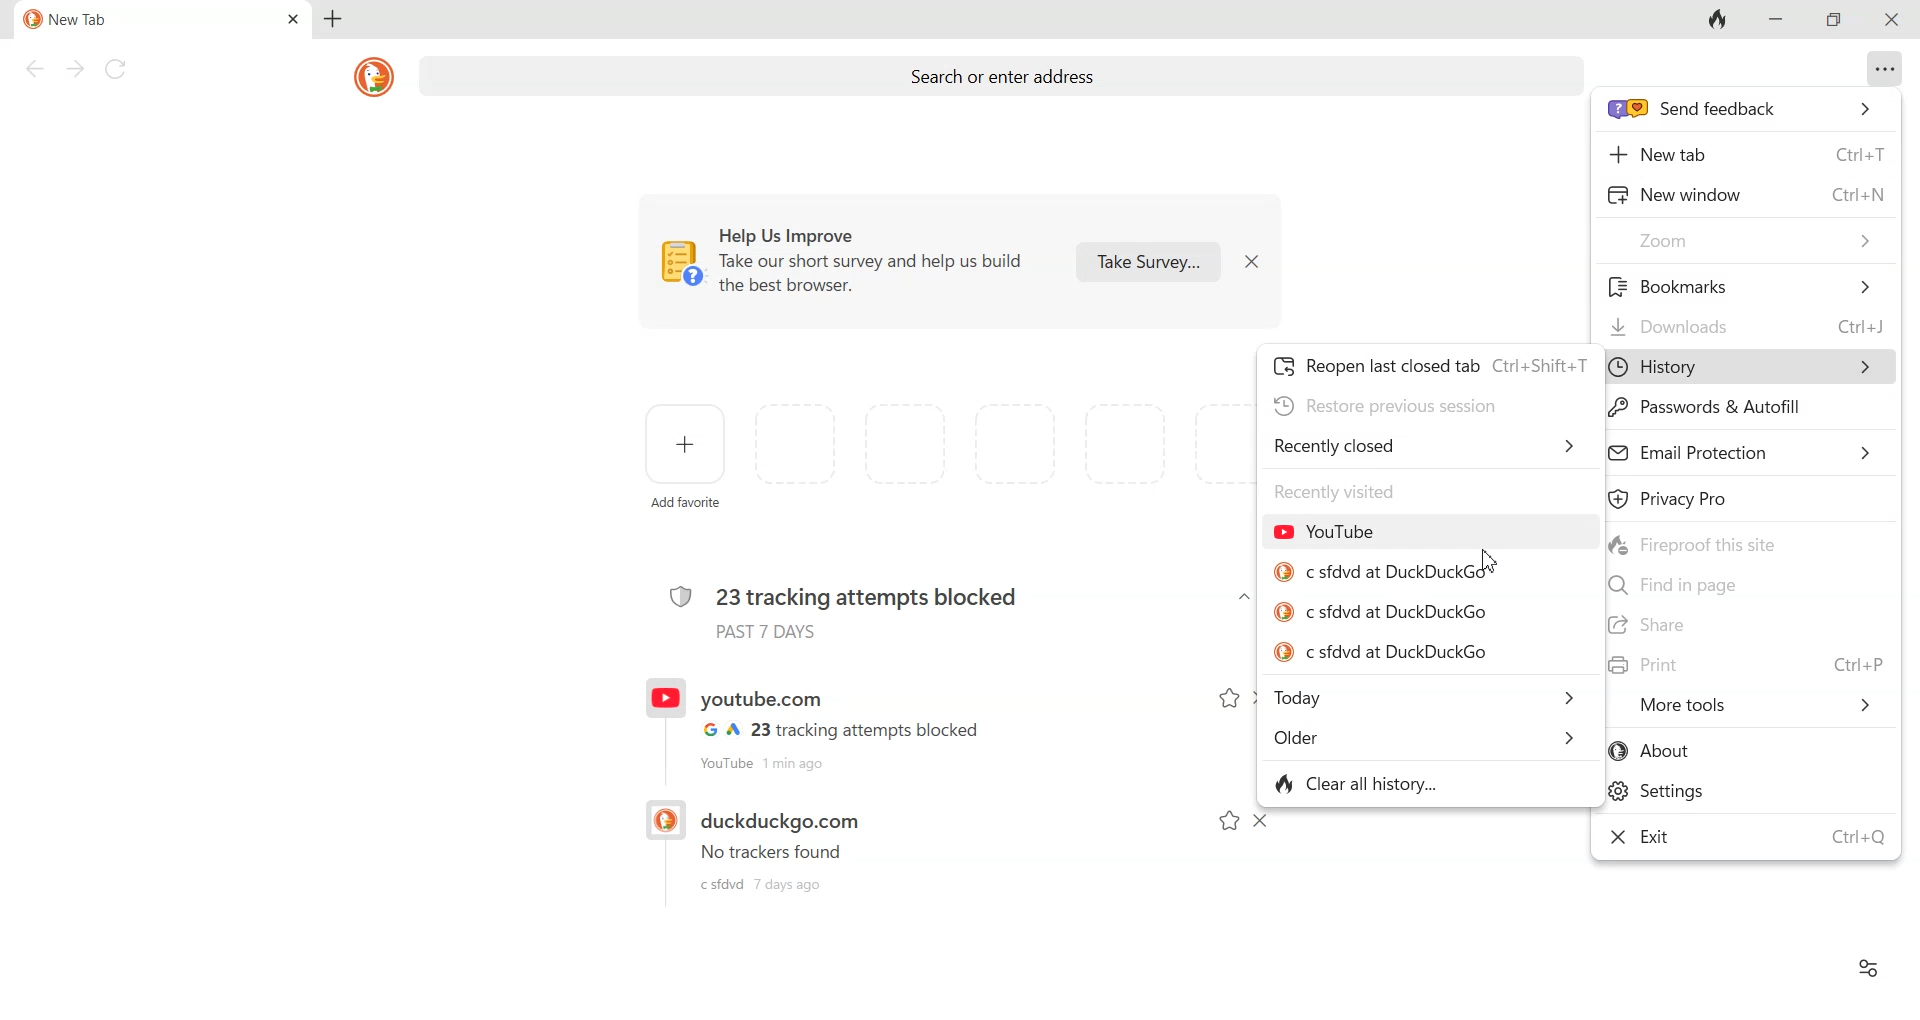 The image size is (1920, 1020). Describe the element at coordinates (1385, 406) in the screenshot. I see `Restore previous session` at that location.